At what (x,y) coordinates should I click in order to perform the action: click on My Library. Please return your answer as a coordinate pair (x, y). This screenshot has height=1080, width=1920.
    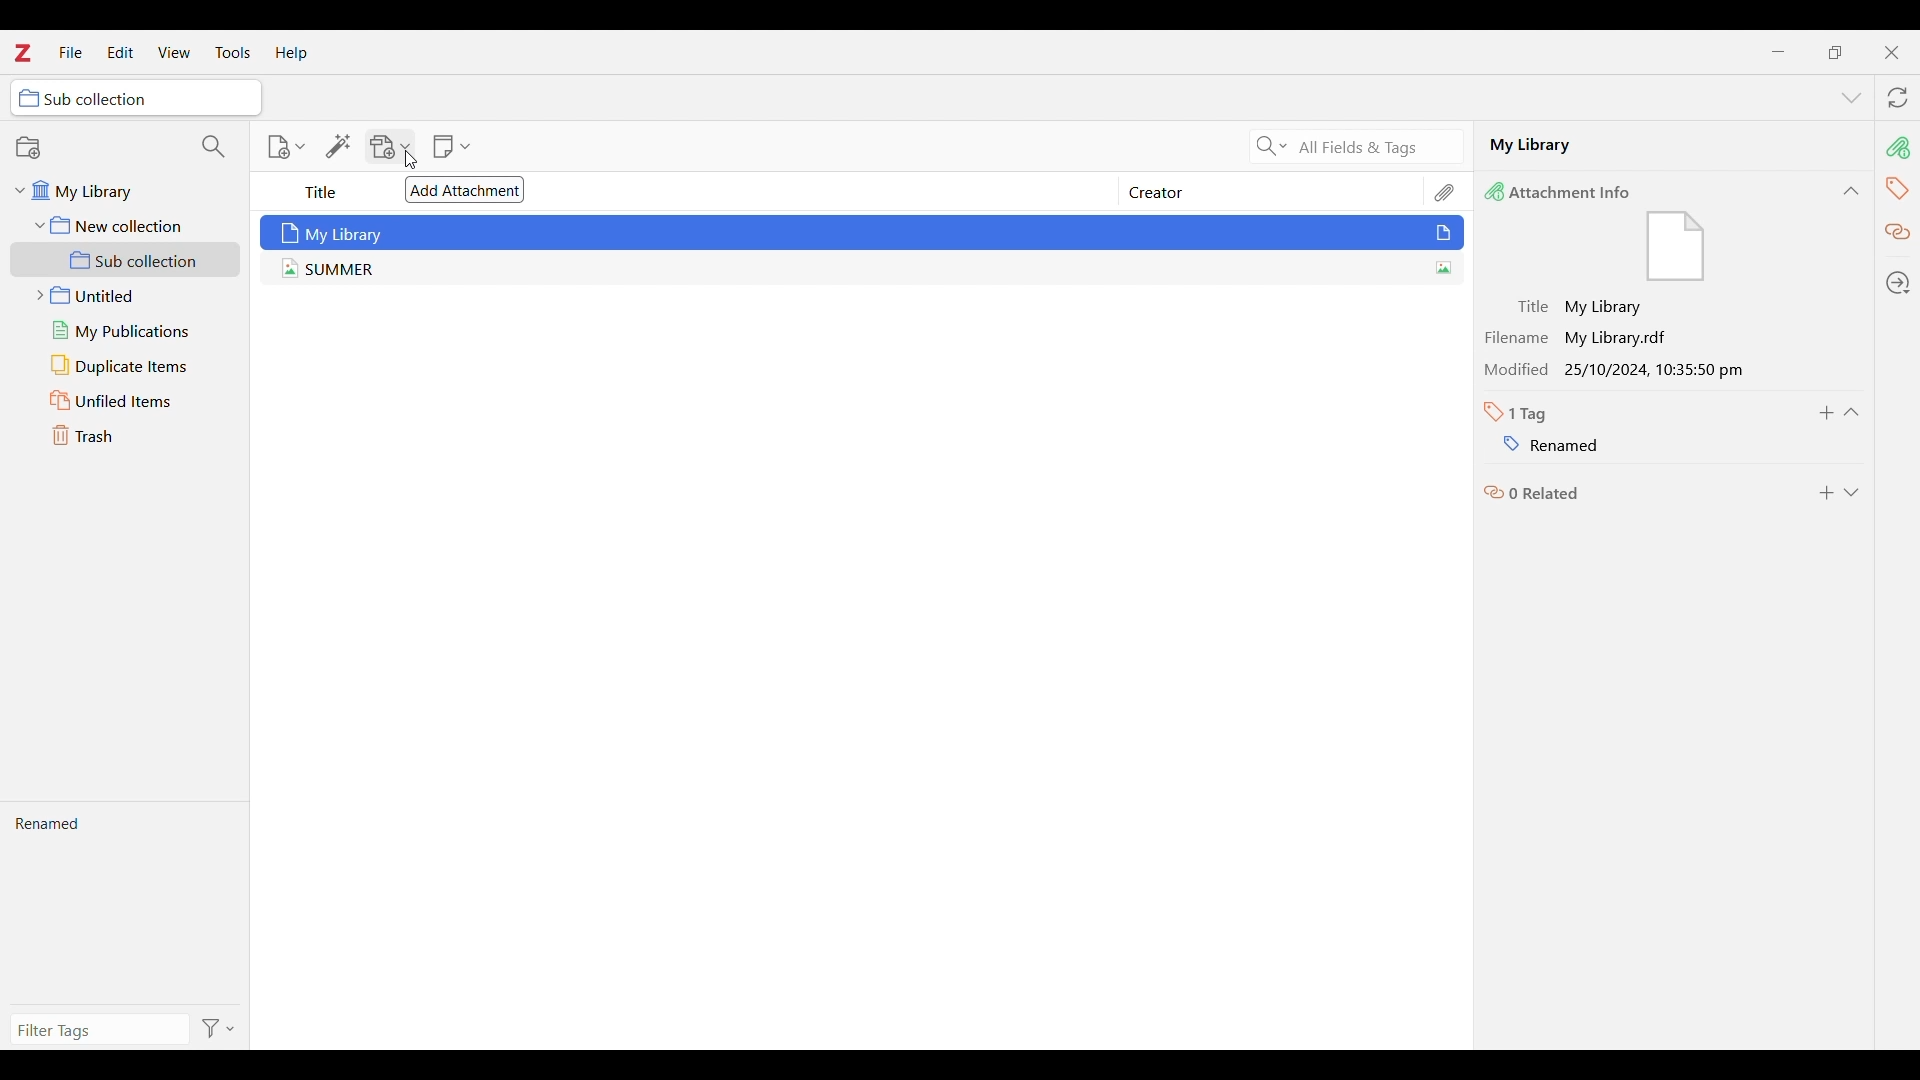
    Looking at the image, I should click on (1670, 148).